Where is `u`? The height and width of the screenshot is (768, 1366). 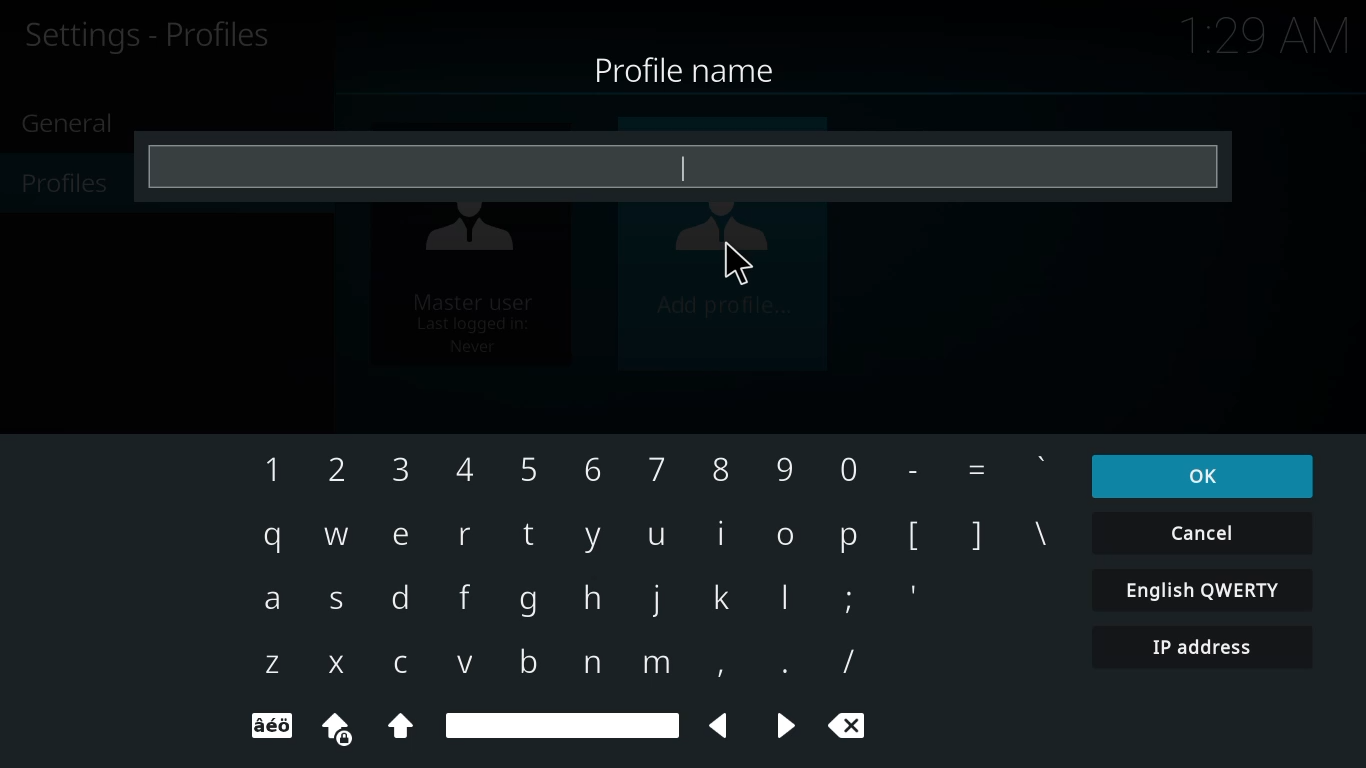
u is located at coordinates (656, 540).